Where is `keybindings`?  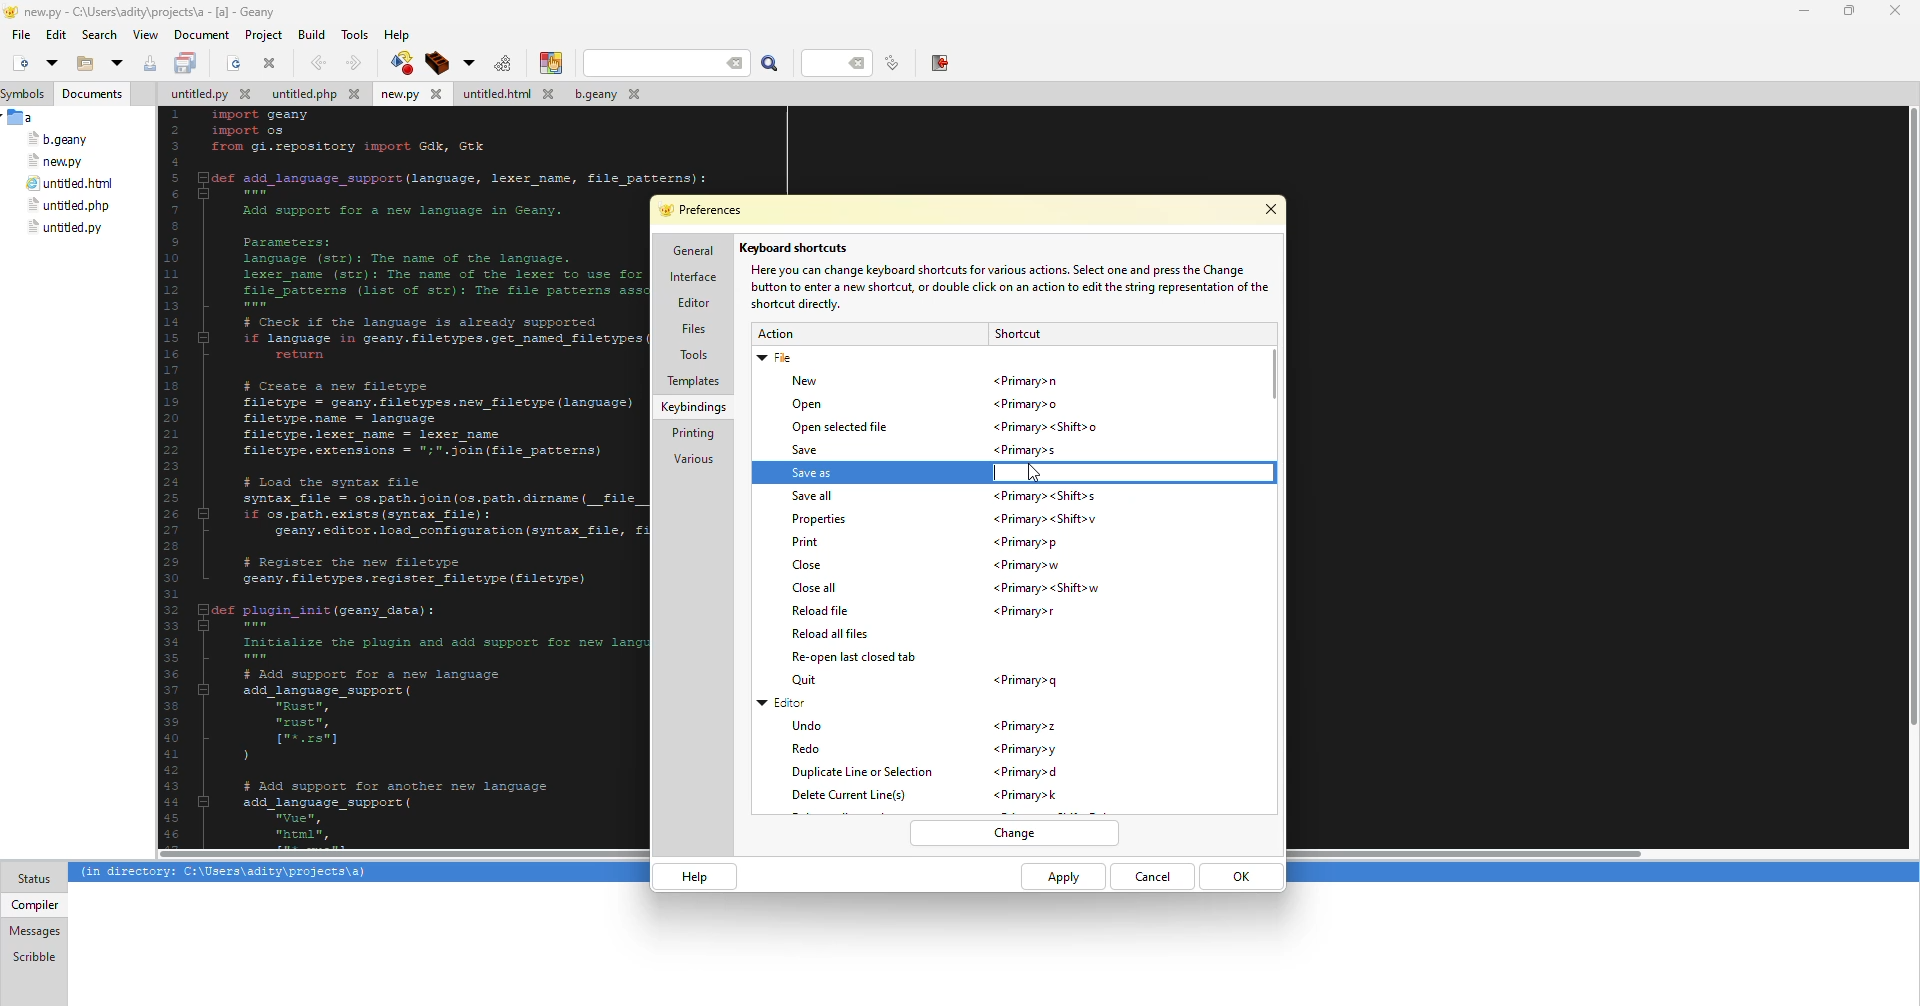 keybindings is located at coordinates (695, 407).